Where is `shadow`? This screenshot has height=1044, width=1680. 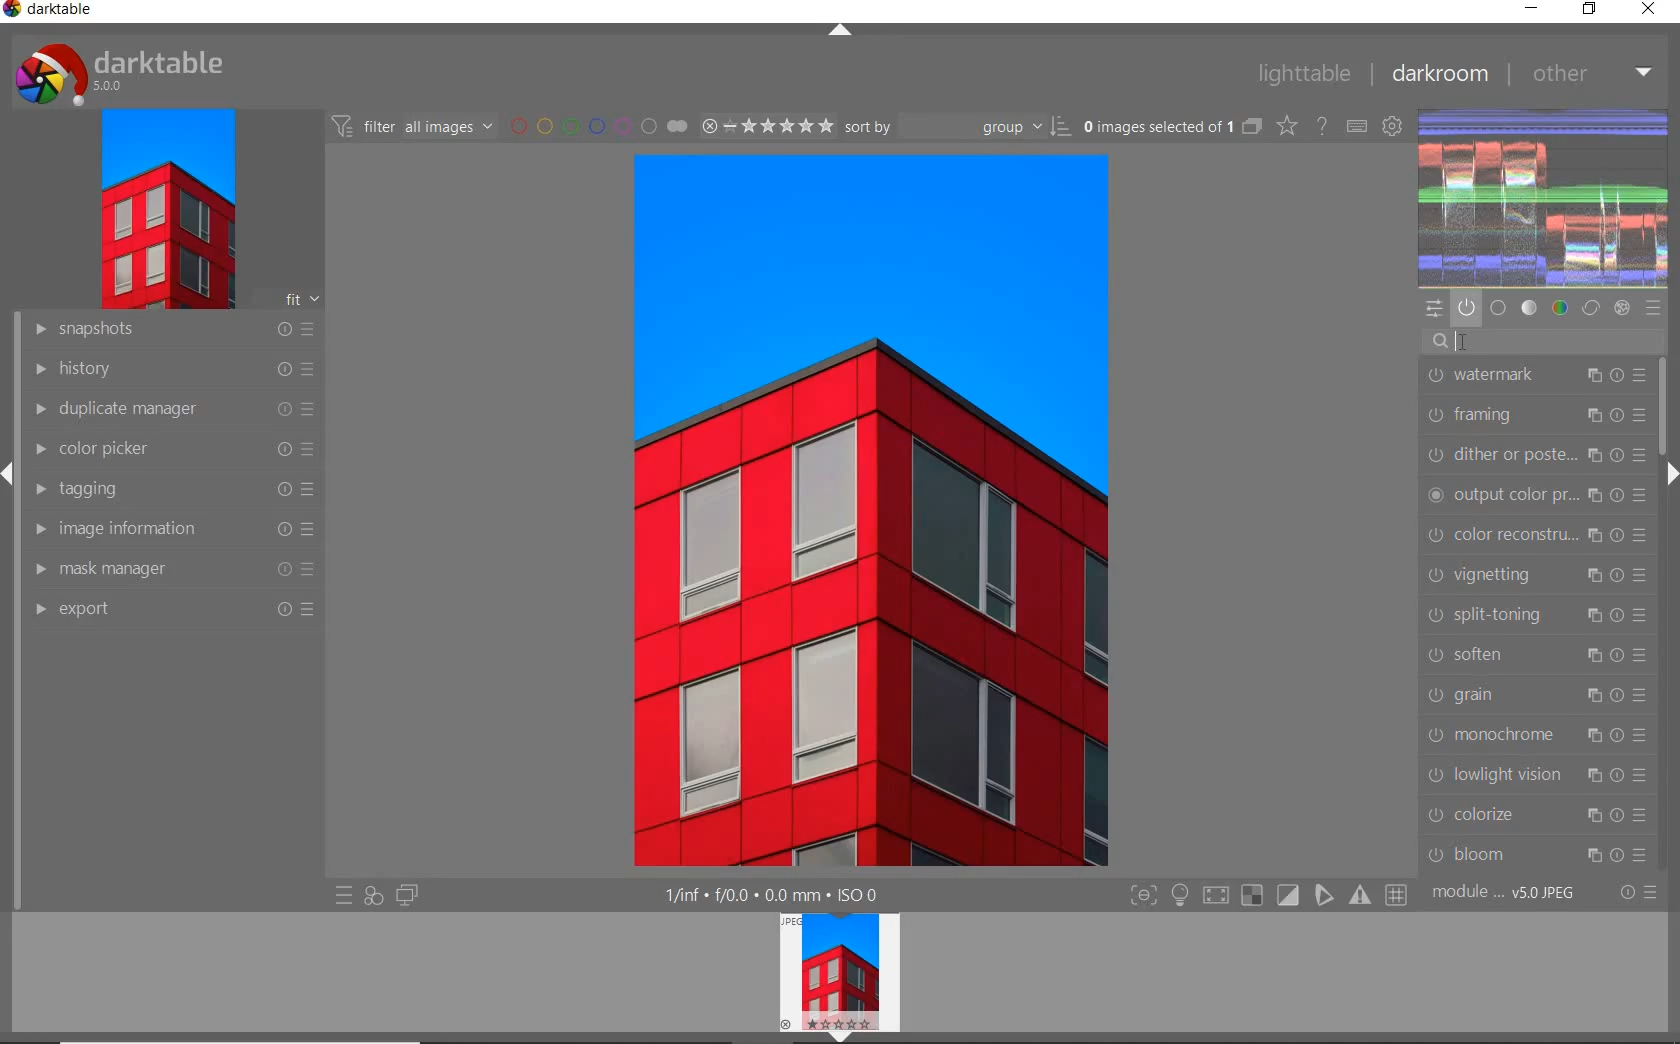
shadow is located at coordinates (1214, 896).